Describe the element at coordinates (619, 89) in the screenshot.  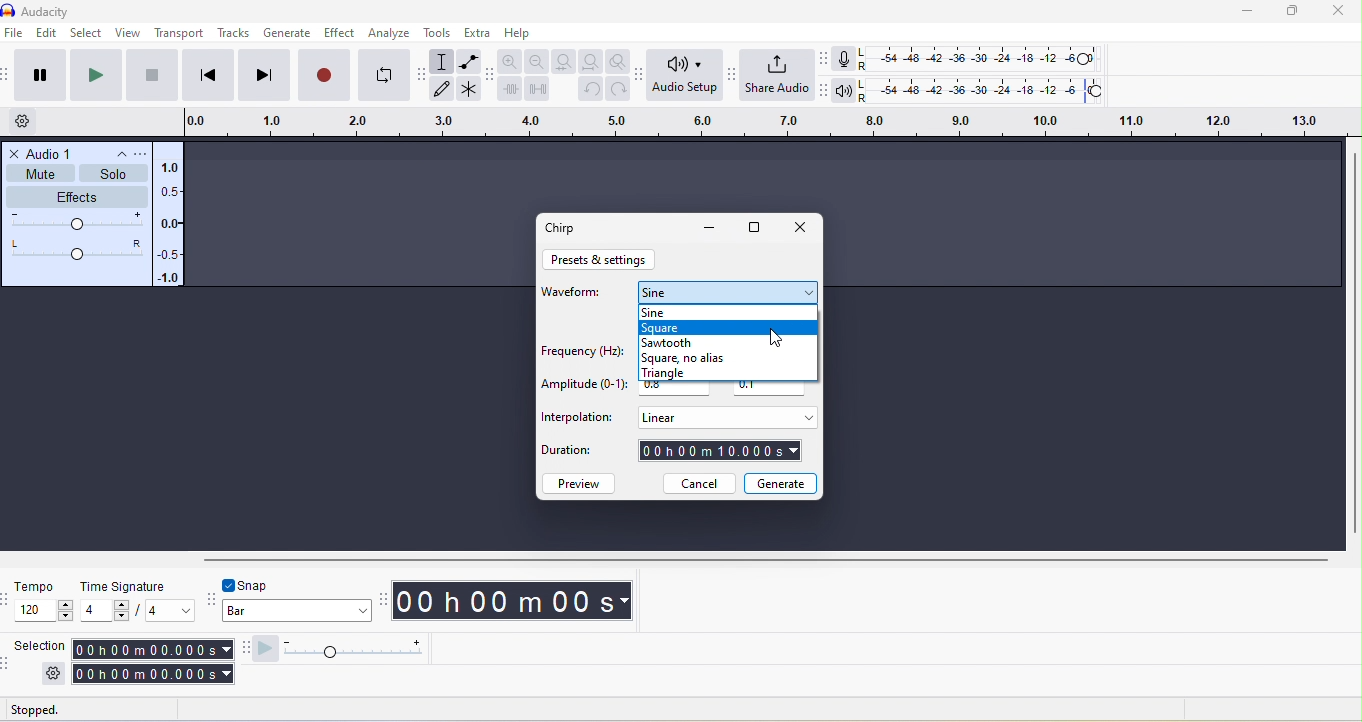
I see `redo` at that location.